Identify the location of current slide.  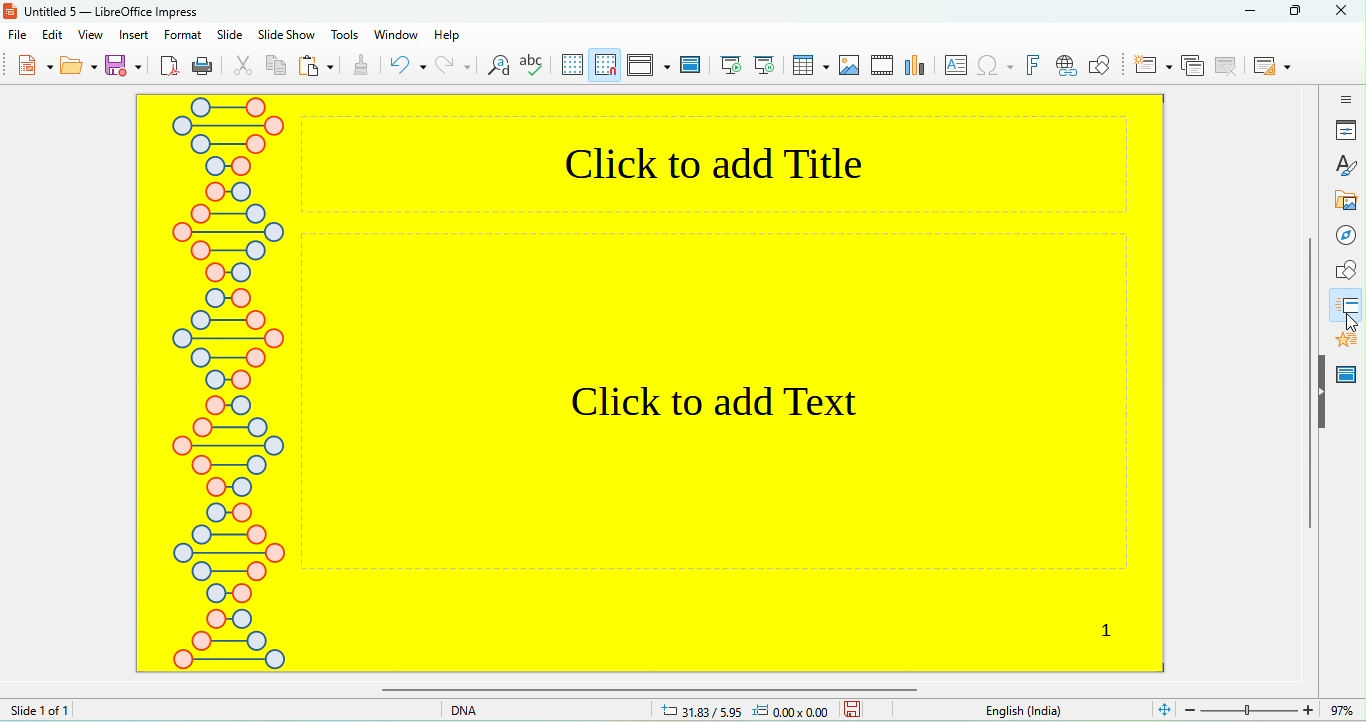
(767, 67).